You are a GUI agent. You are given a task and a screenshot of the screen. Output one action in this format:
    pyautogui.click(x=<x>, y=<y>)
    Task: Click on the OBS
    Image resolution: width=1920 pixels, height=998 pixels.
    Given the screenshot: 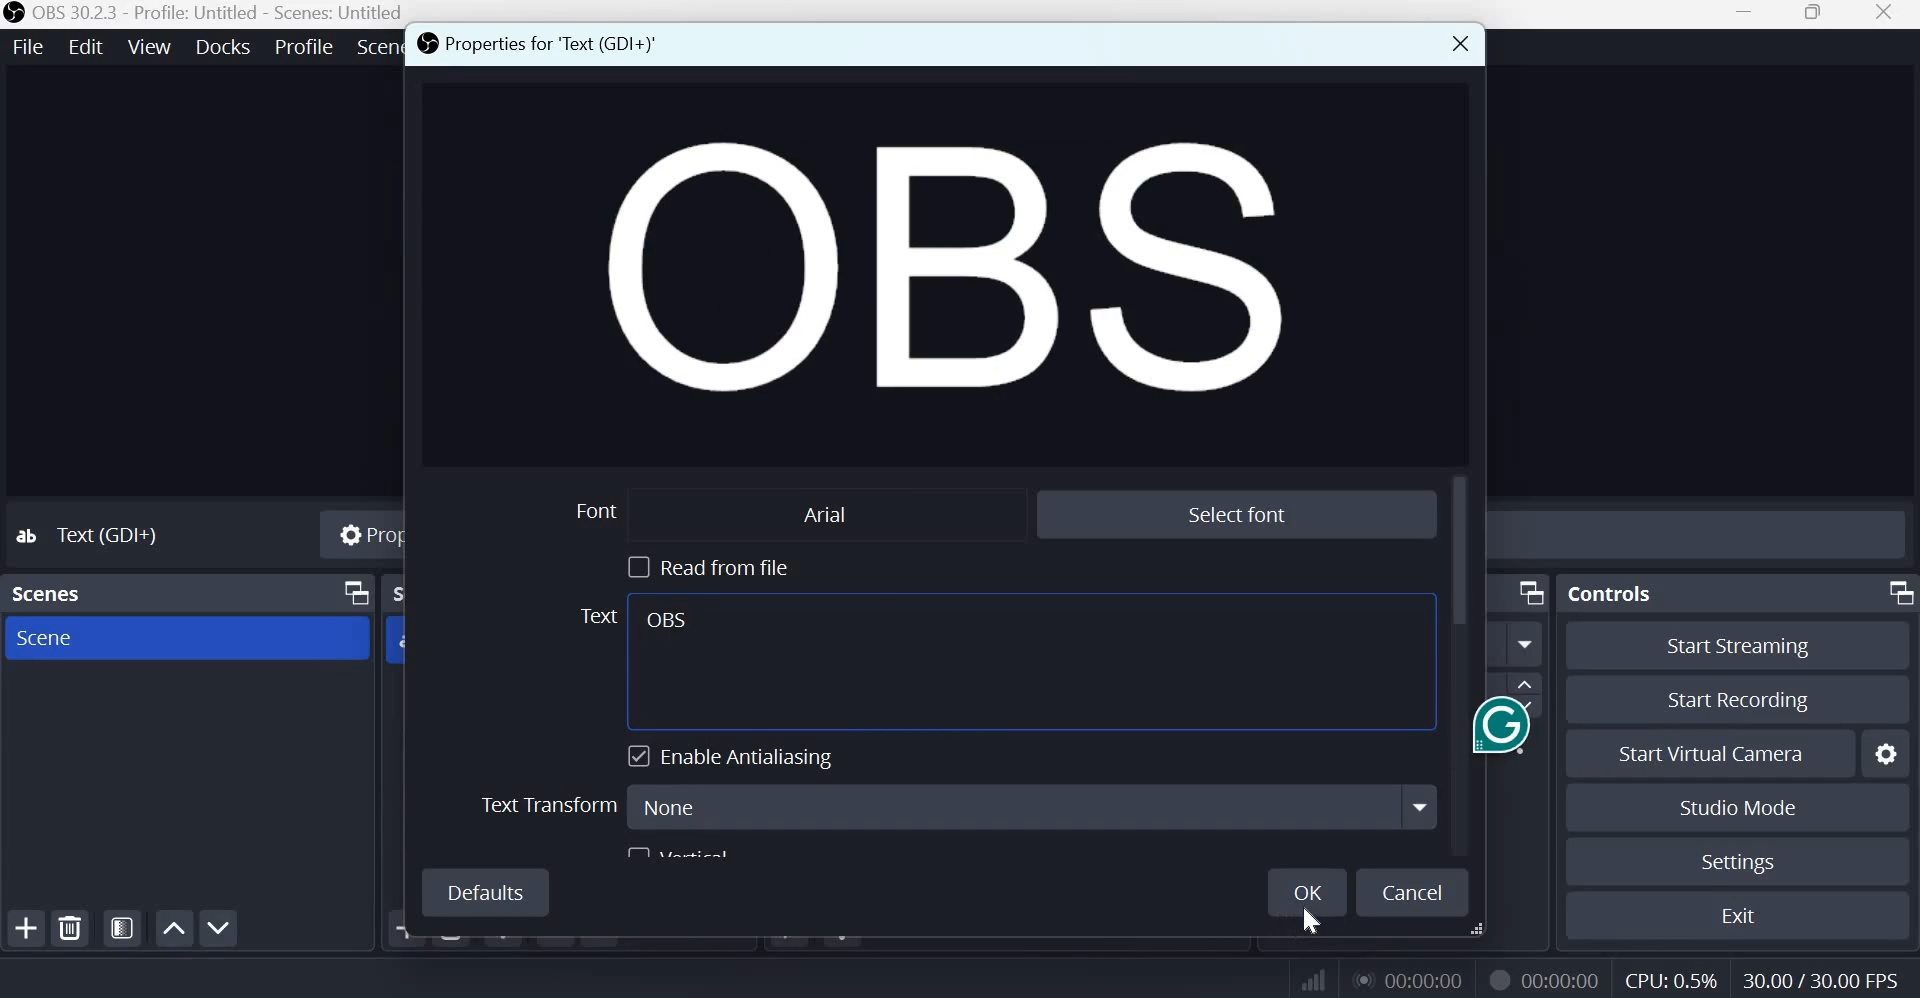 What is the action you would take?
    pyautogui.click(x=668, y=621)
    